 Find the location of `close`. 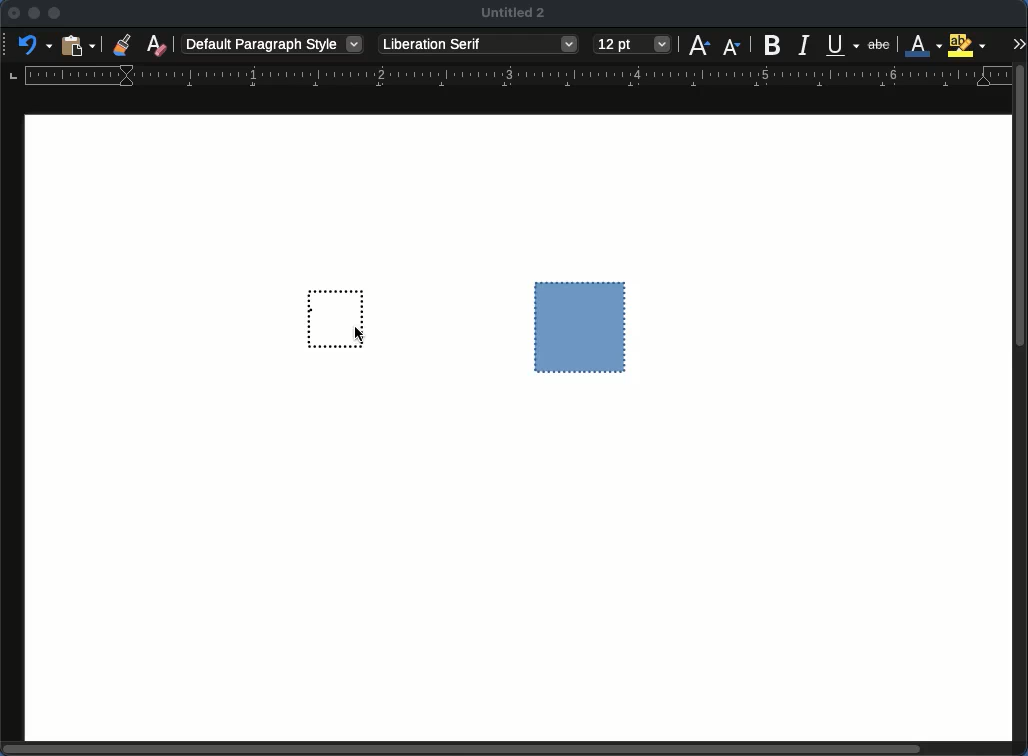

close is located at coordinates (13, 13).